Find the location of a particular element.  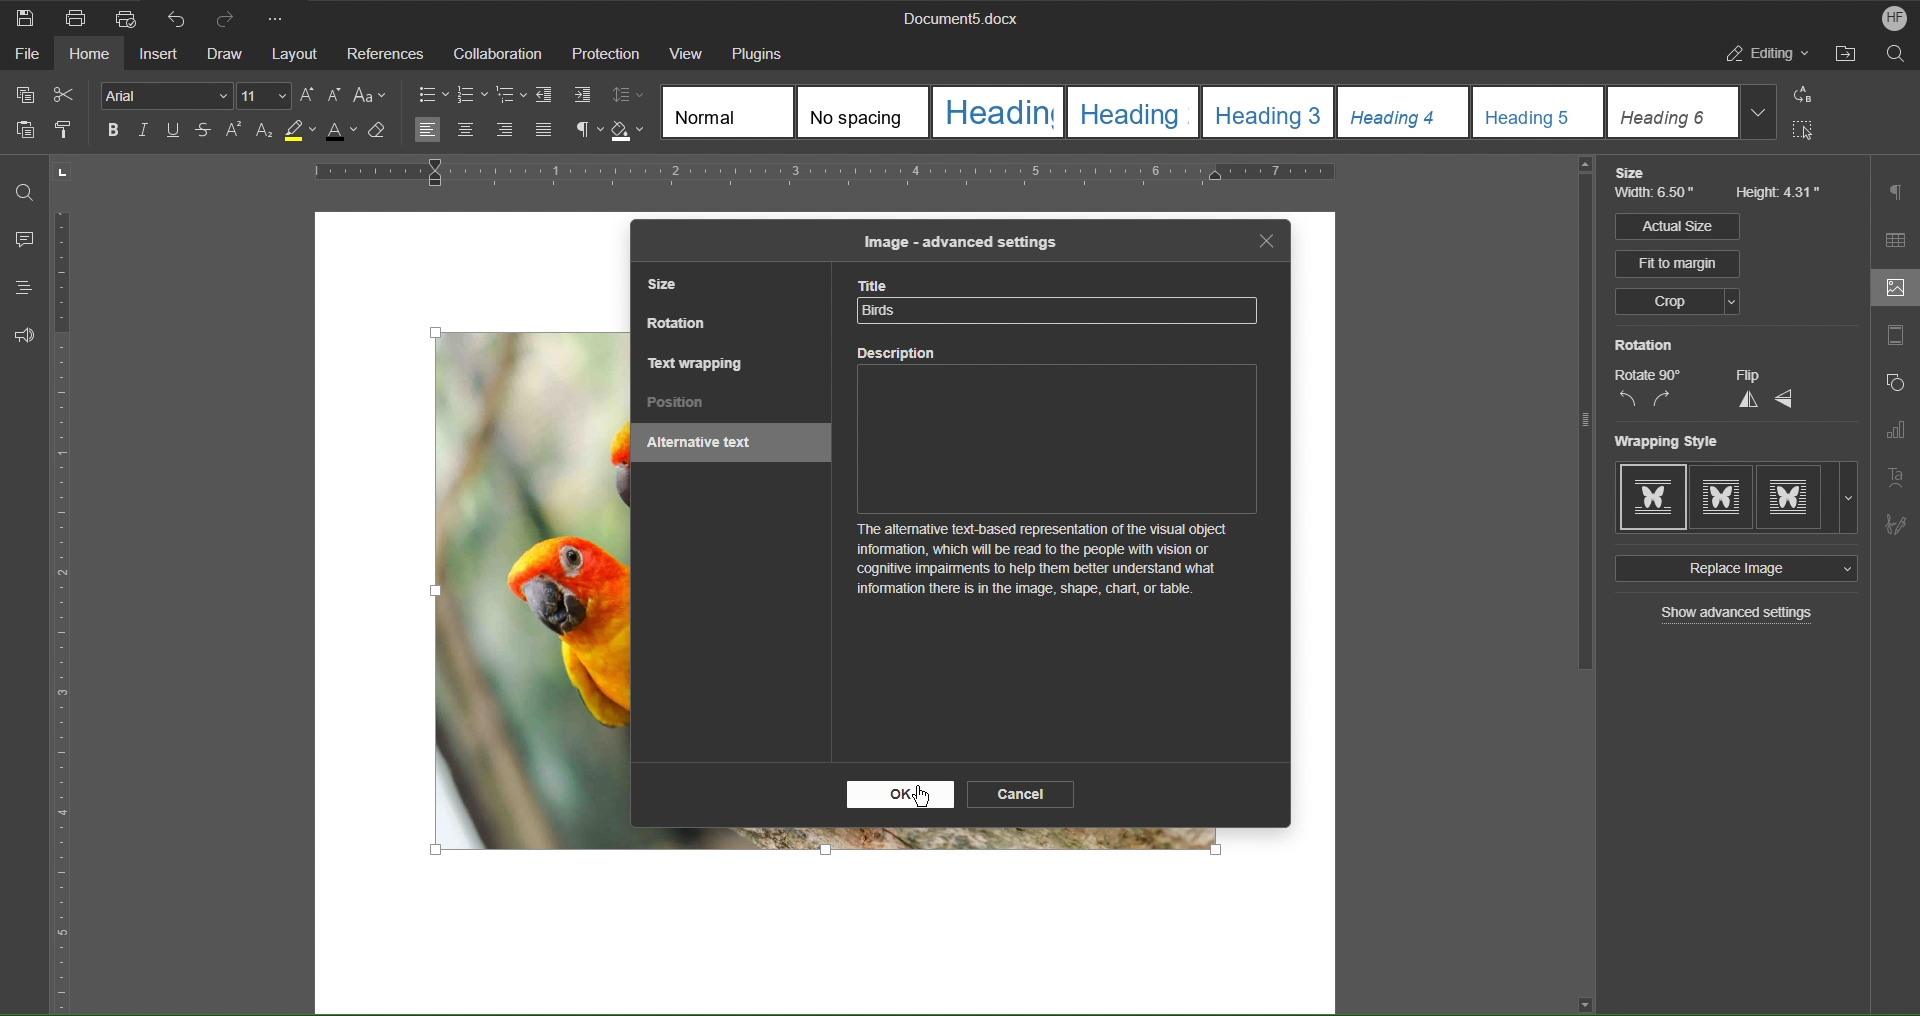

Comment is located at coordinates (20, 241).